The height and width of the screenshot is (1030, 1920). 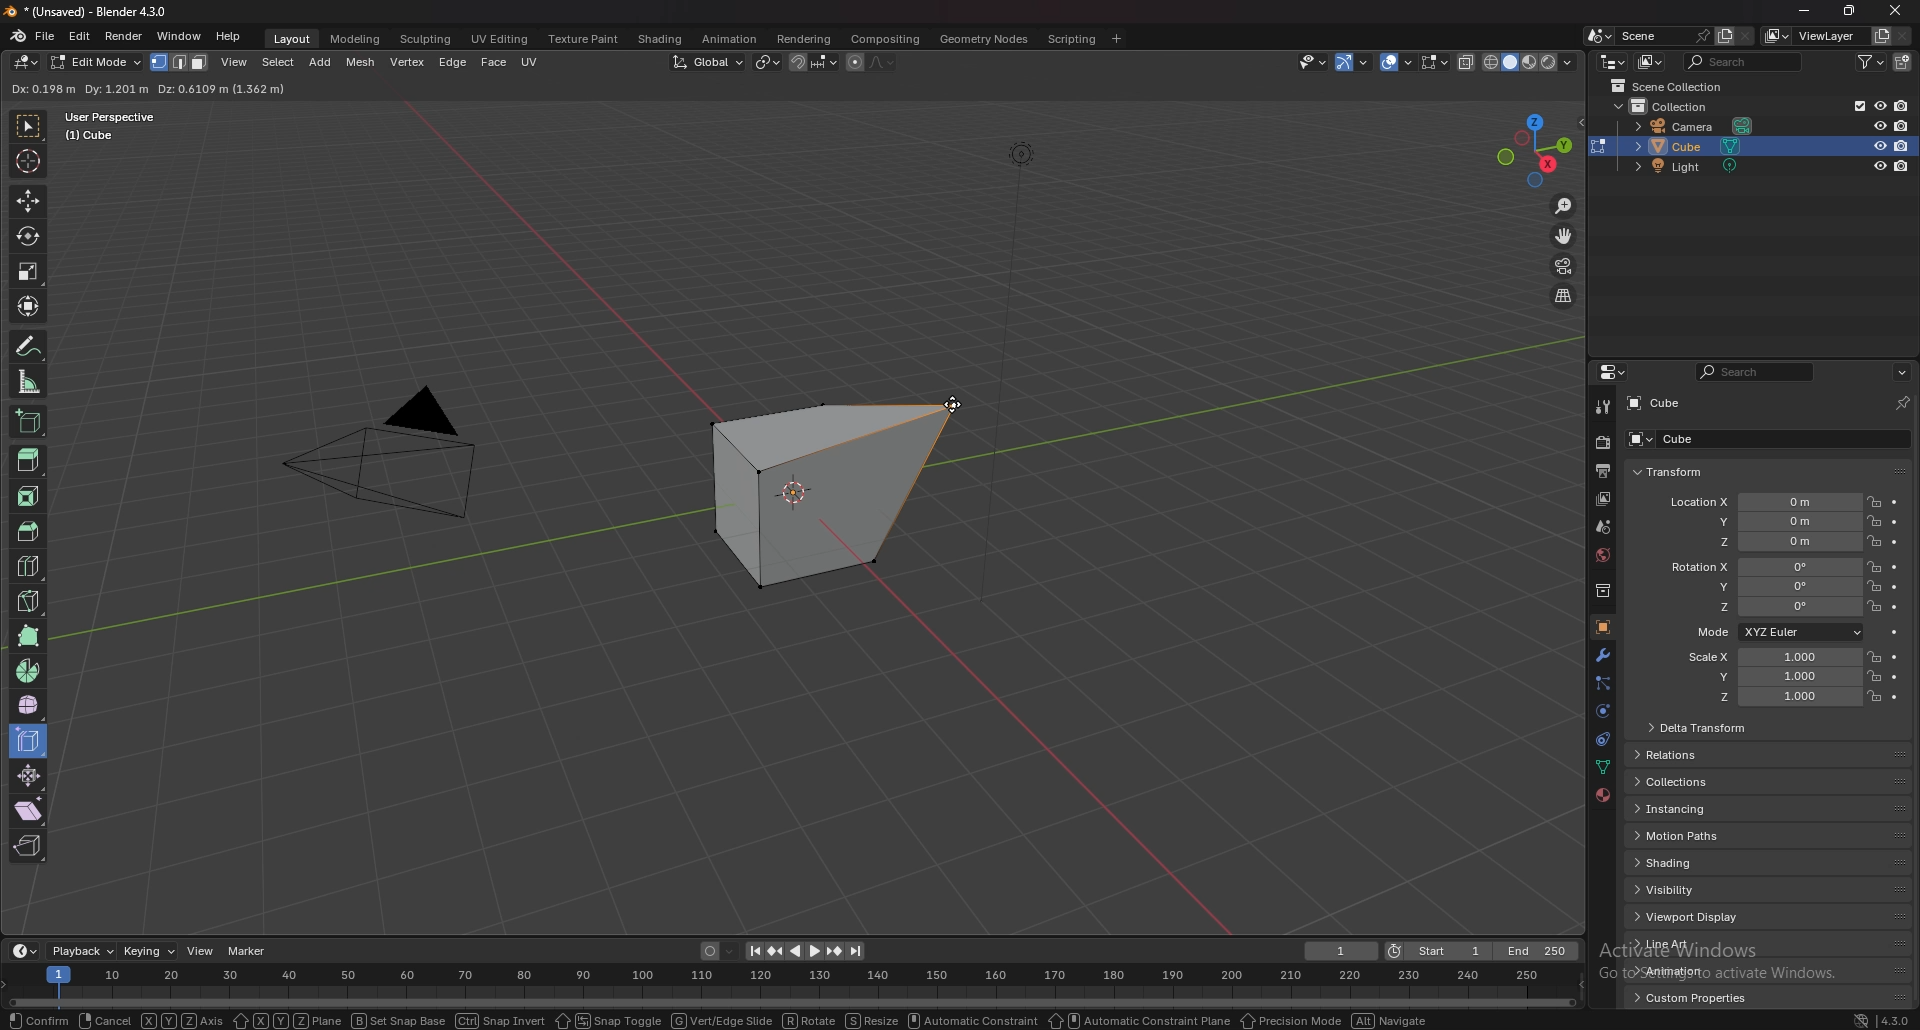 I want to click on user perspective, so click(x=125, y=125).